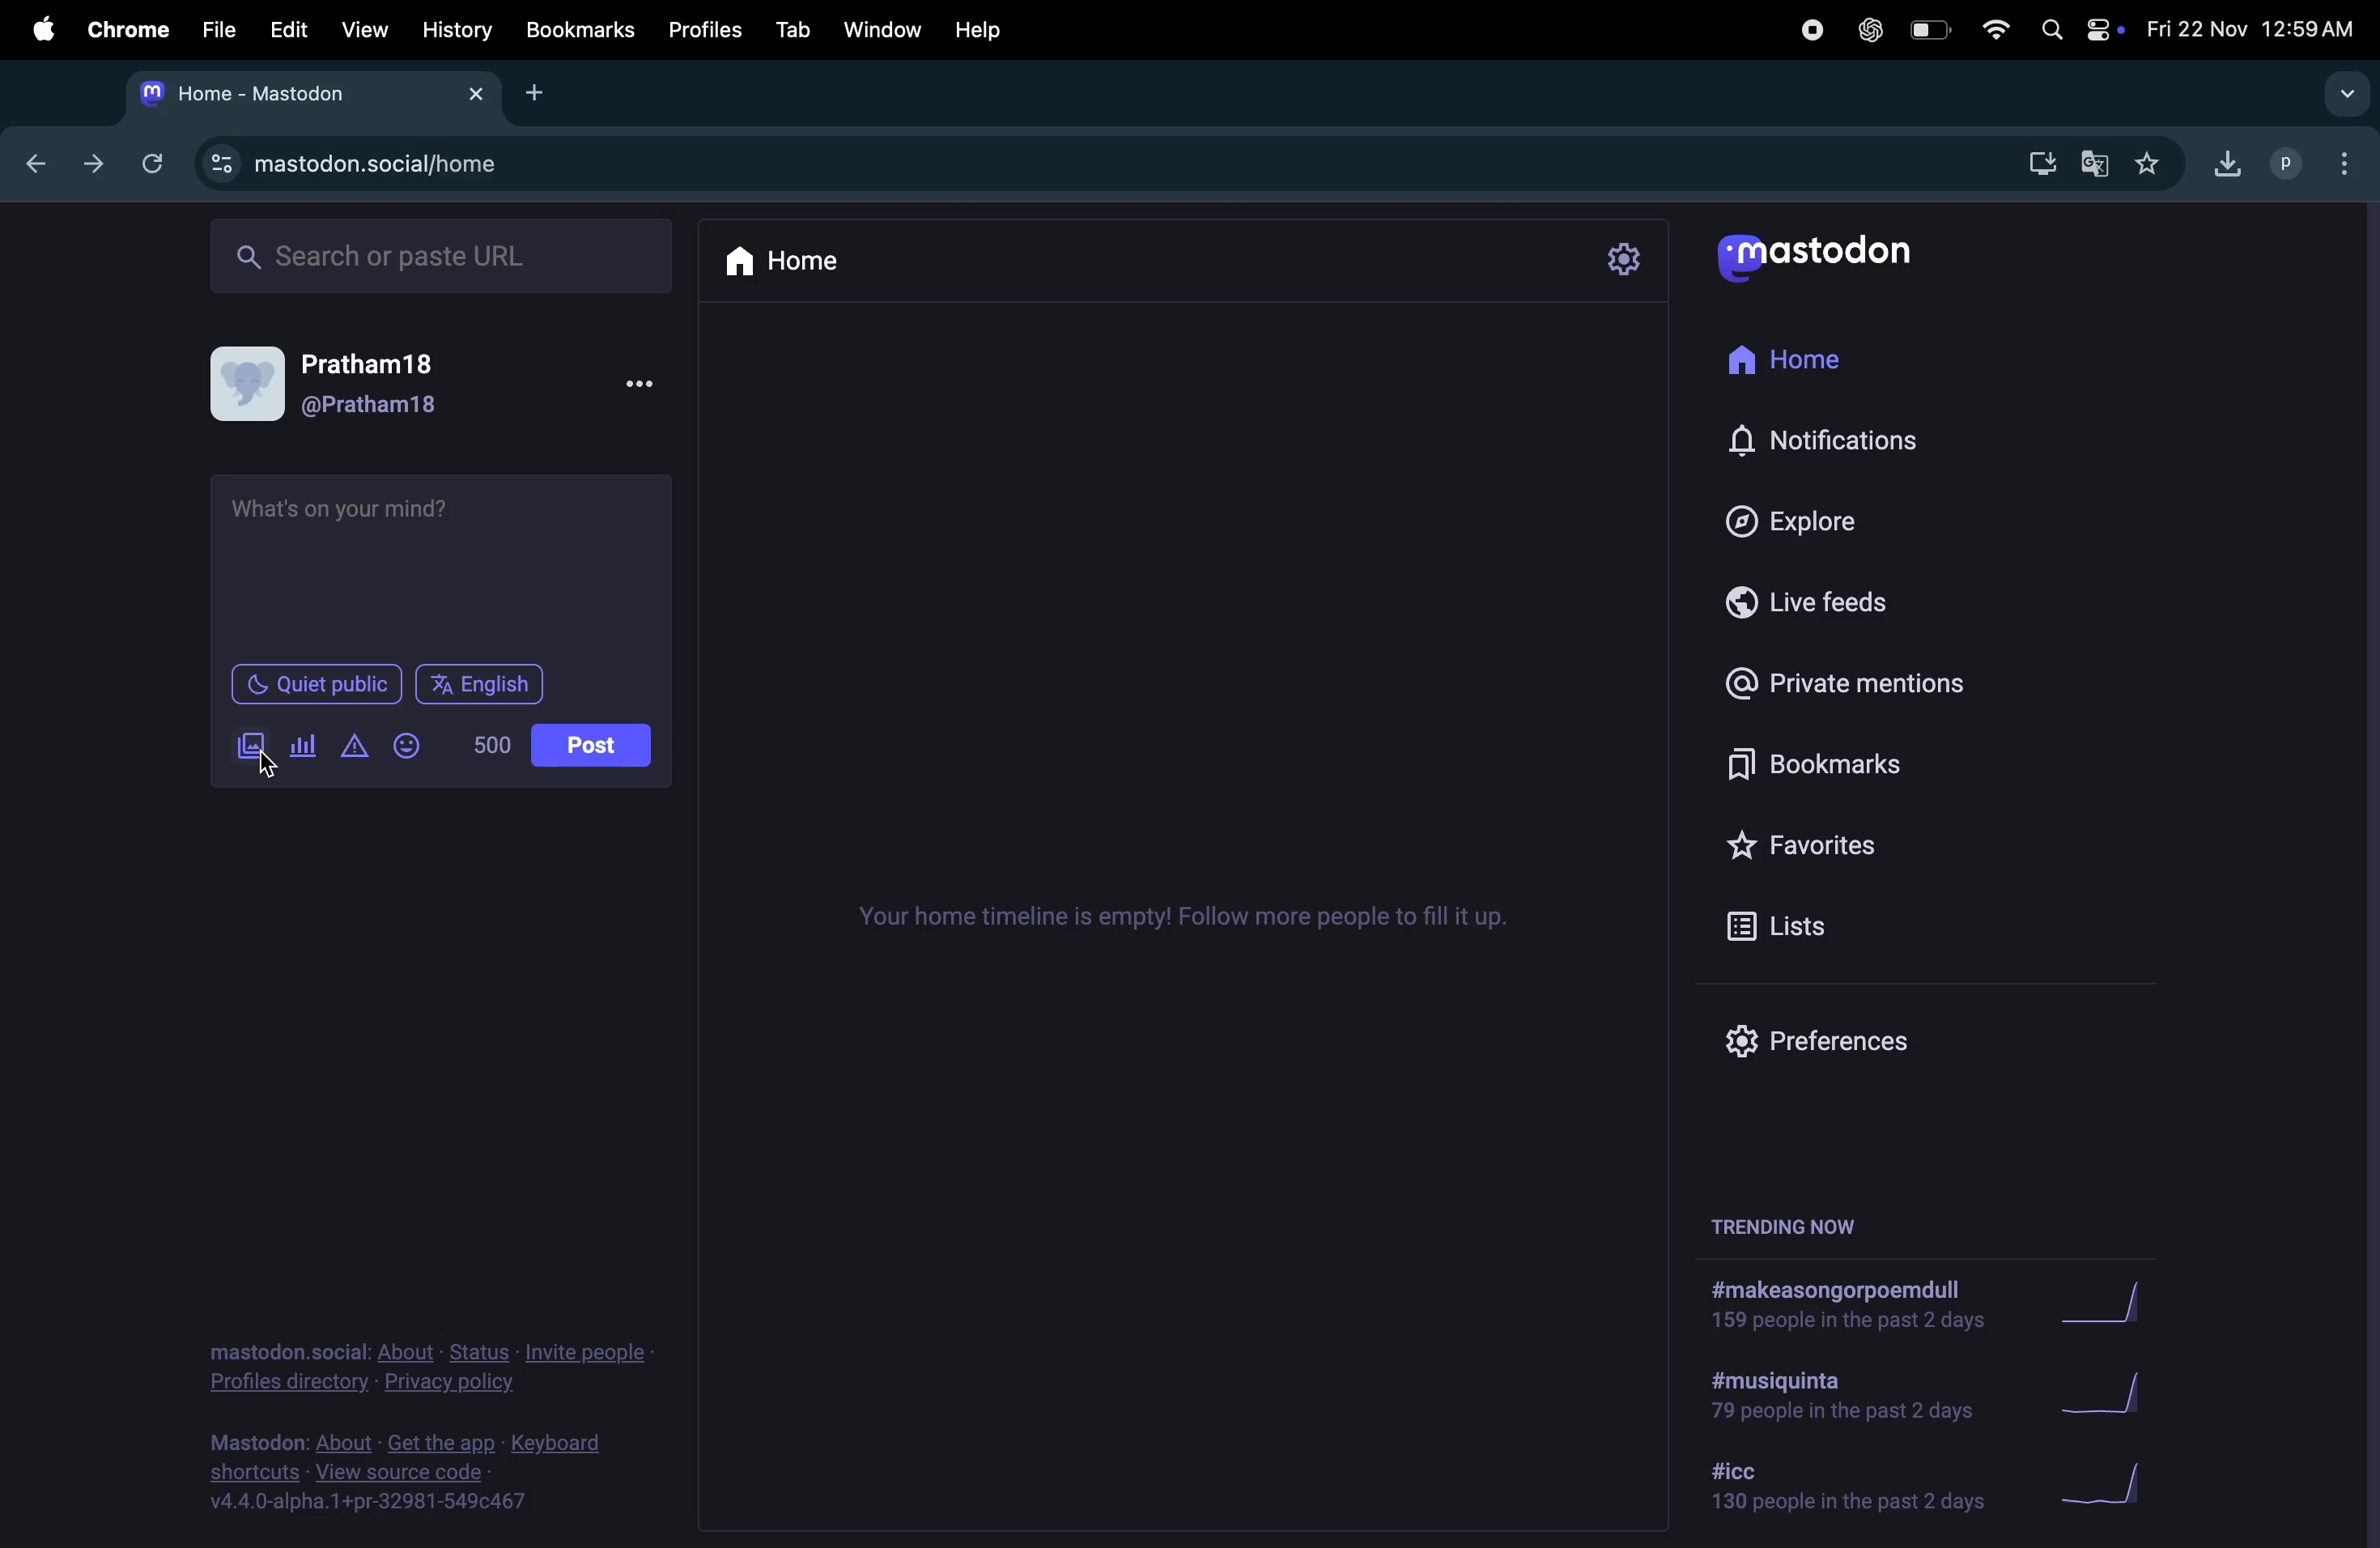 Image resolution: width=2380 pixels, height=1548 pixels. Describe the element at coordinates (447, 564) in the screenshot. I see `text box` at that location.